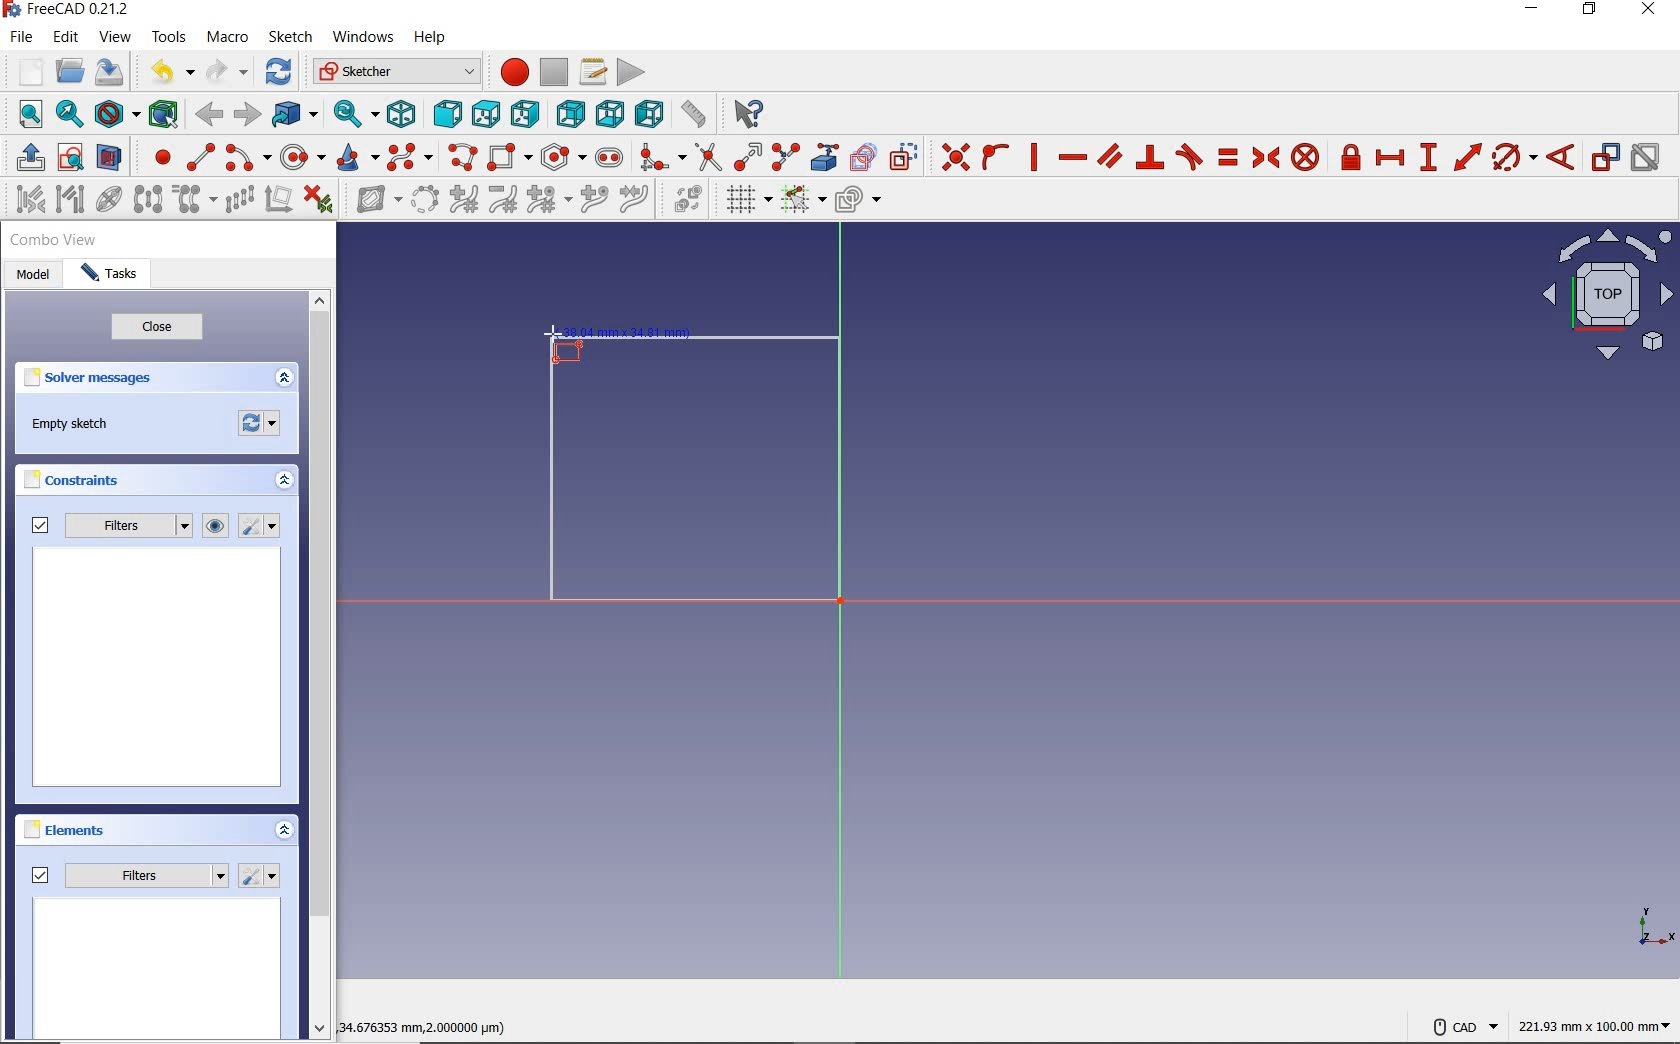 The image size is (1680, 1044). I want to click on isometric, so click(405, 114).